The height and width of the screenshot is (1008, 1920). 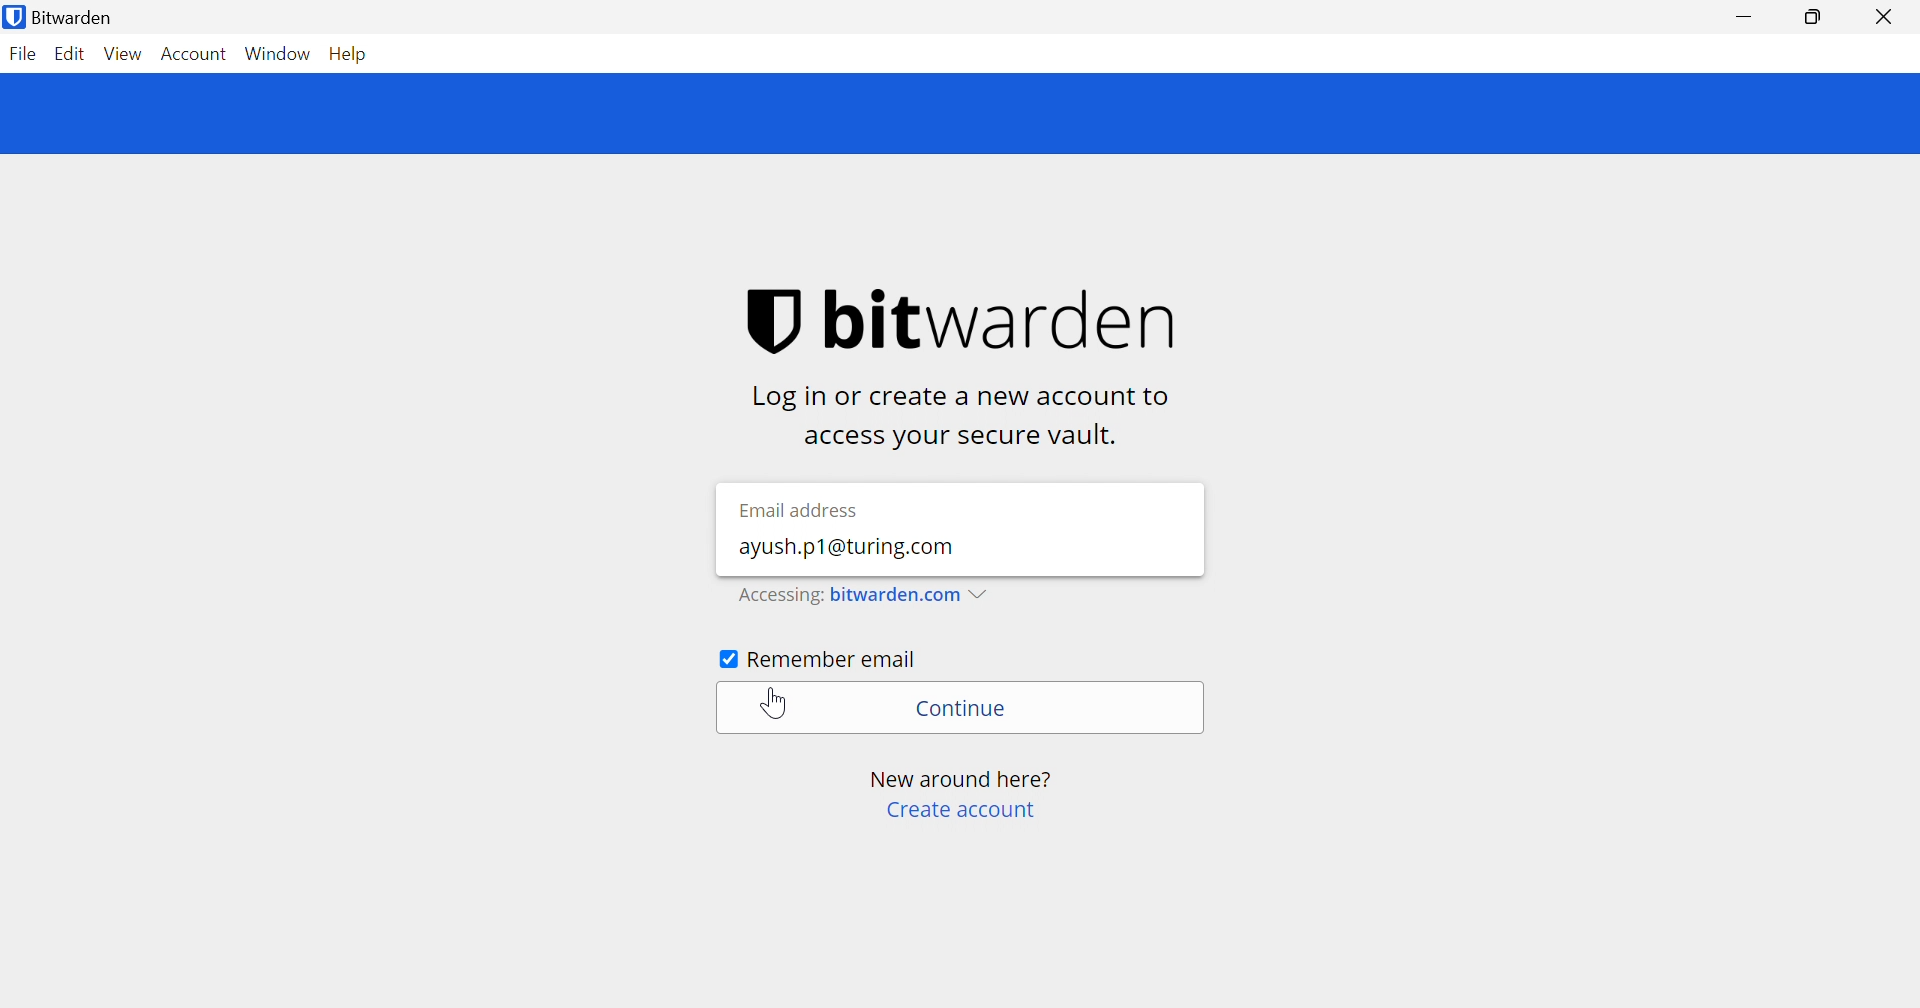 What do you see at coordinates (22, 55) in the screenshot?
I see `File` at bounding box center [22, 55].